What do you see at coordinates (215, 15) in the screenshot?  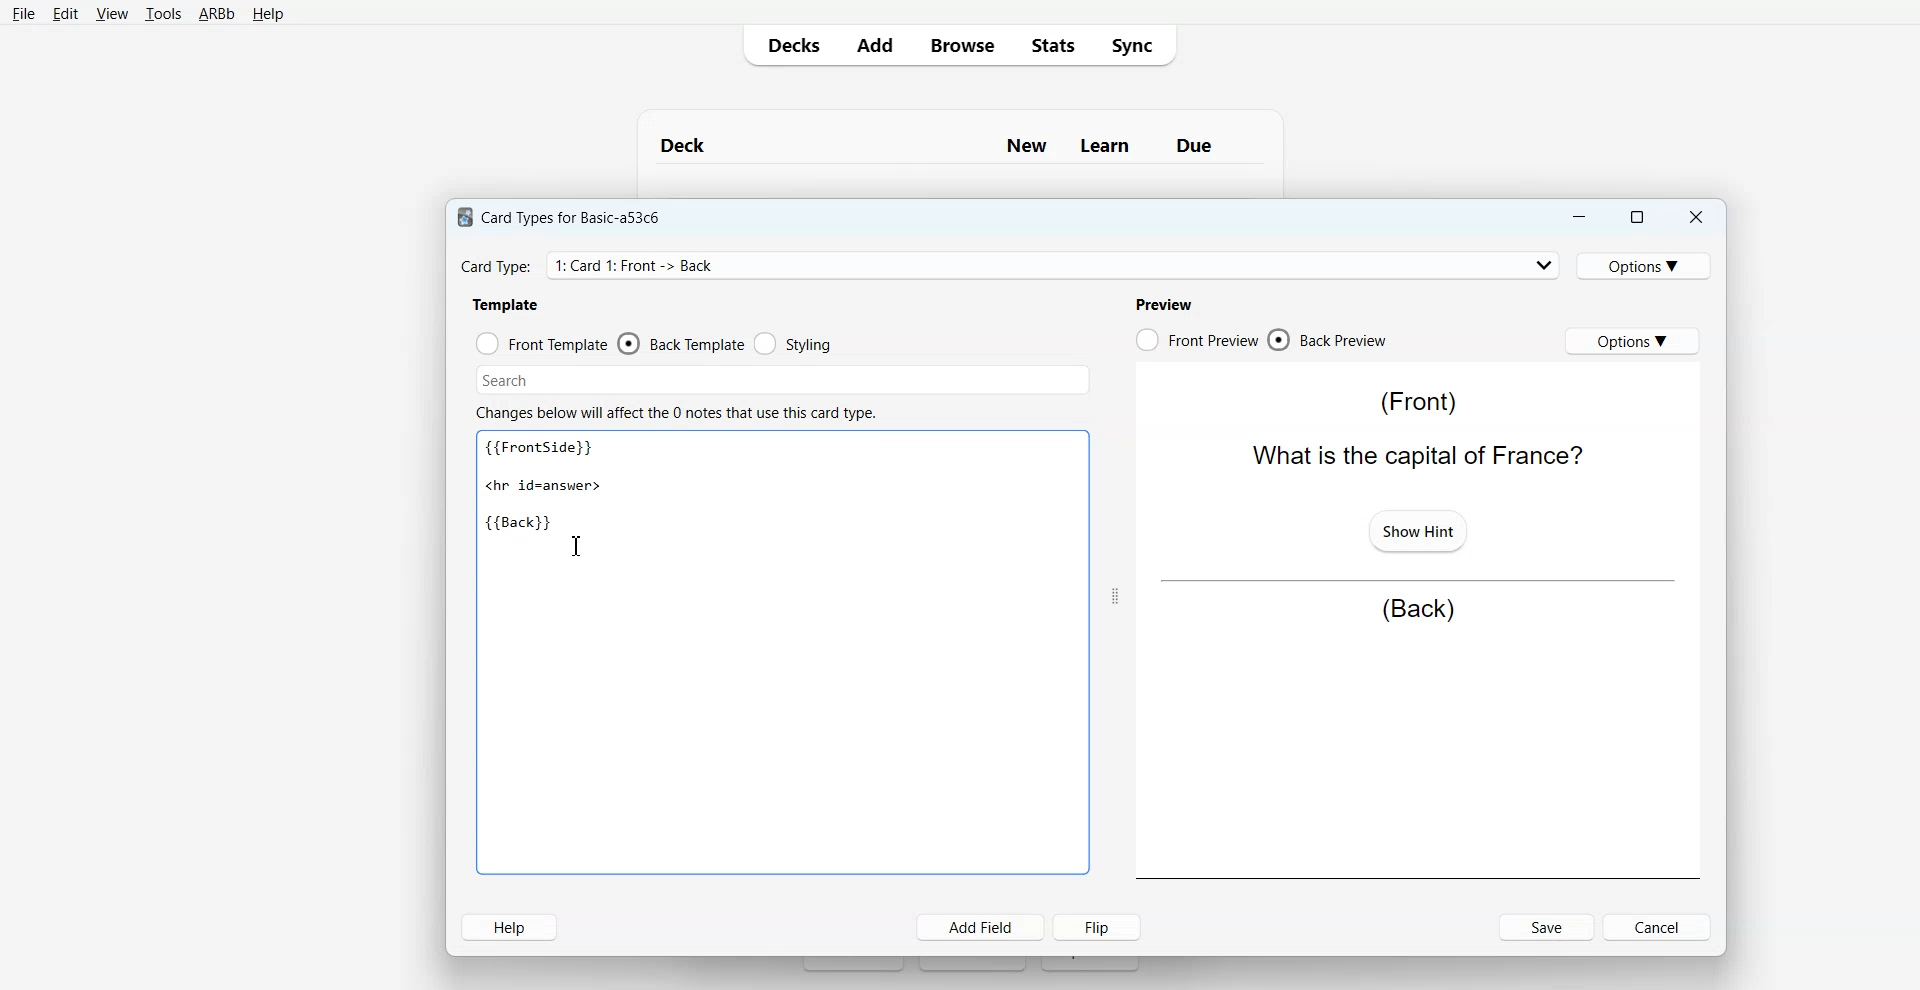 I see `ARBb` at bounding box center [215, 15].